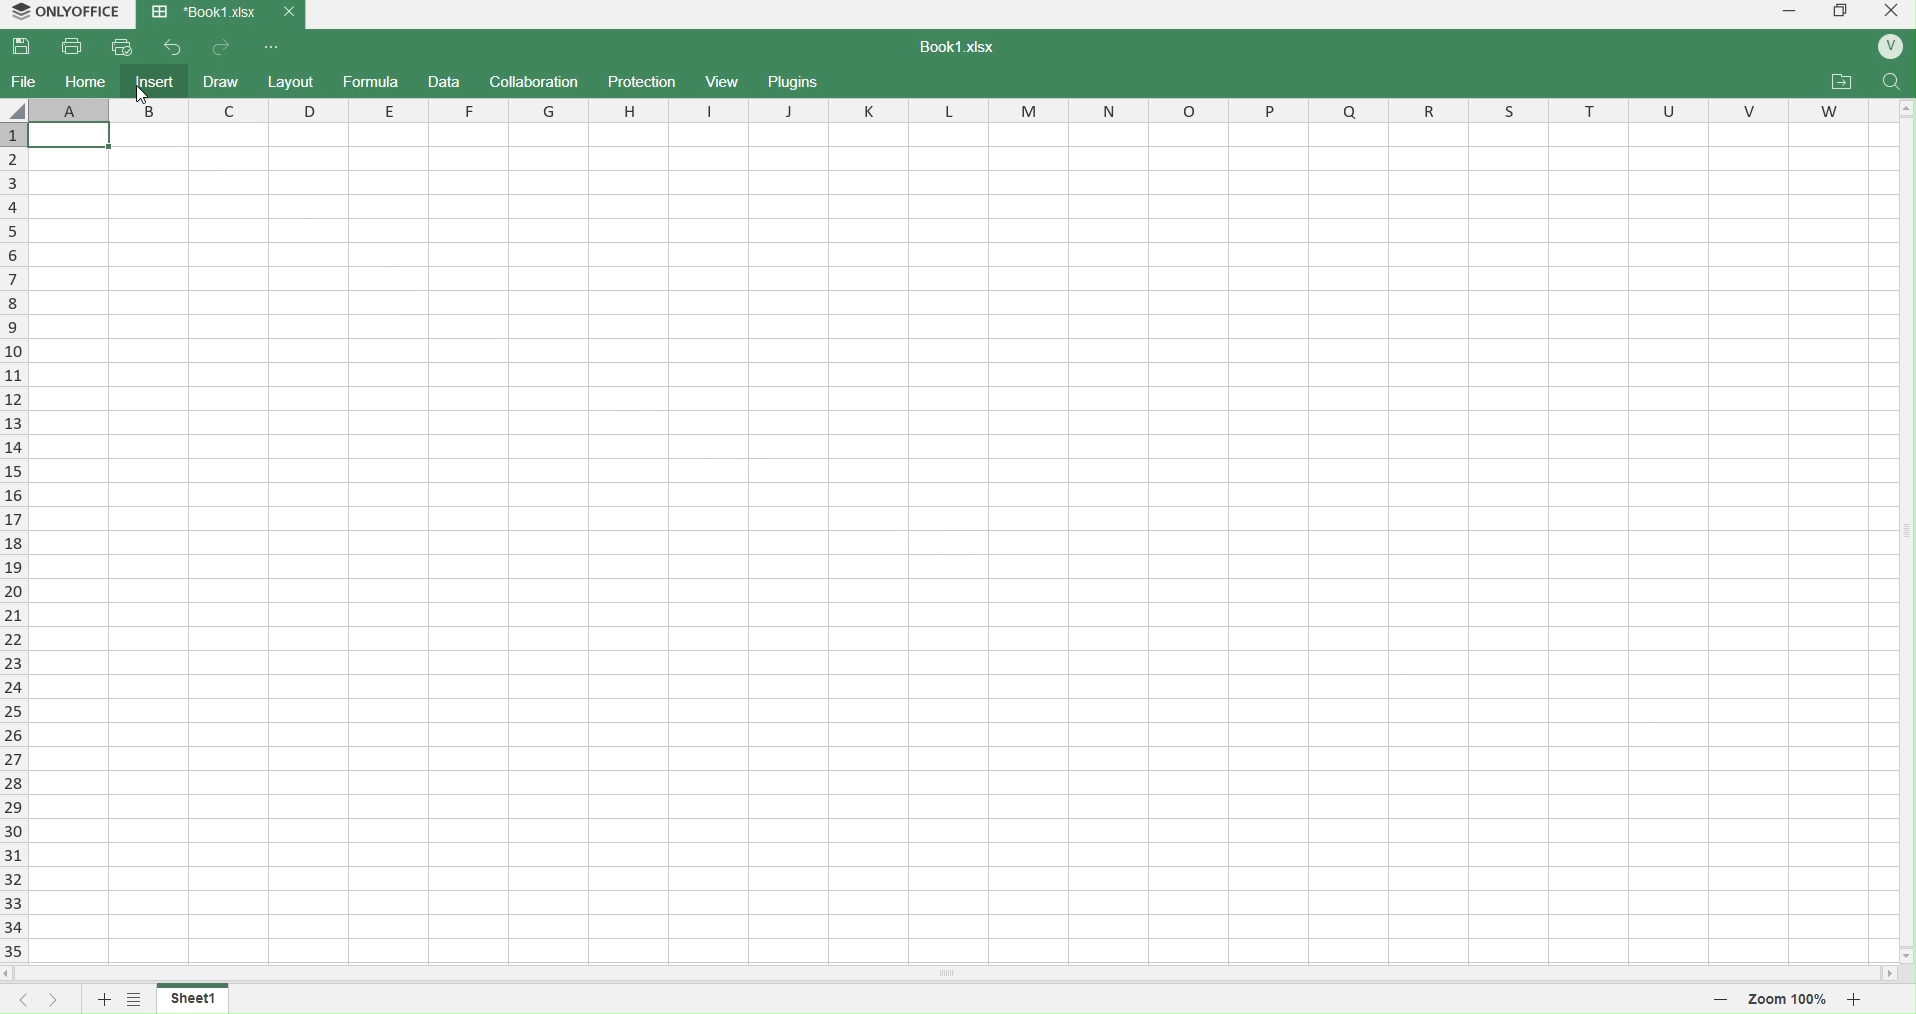 Image resolution: width=1916 pixels, height=1014 pixels. Describe the element at coordinates (1890, 975) in the screenshot. I see `move right` at that location.